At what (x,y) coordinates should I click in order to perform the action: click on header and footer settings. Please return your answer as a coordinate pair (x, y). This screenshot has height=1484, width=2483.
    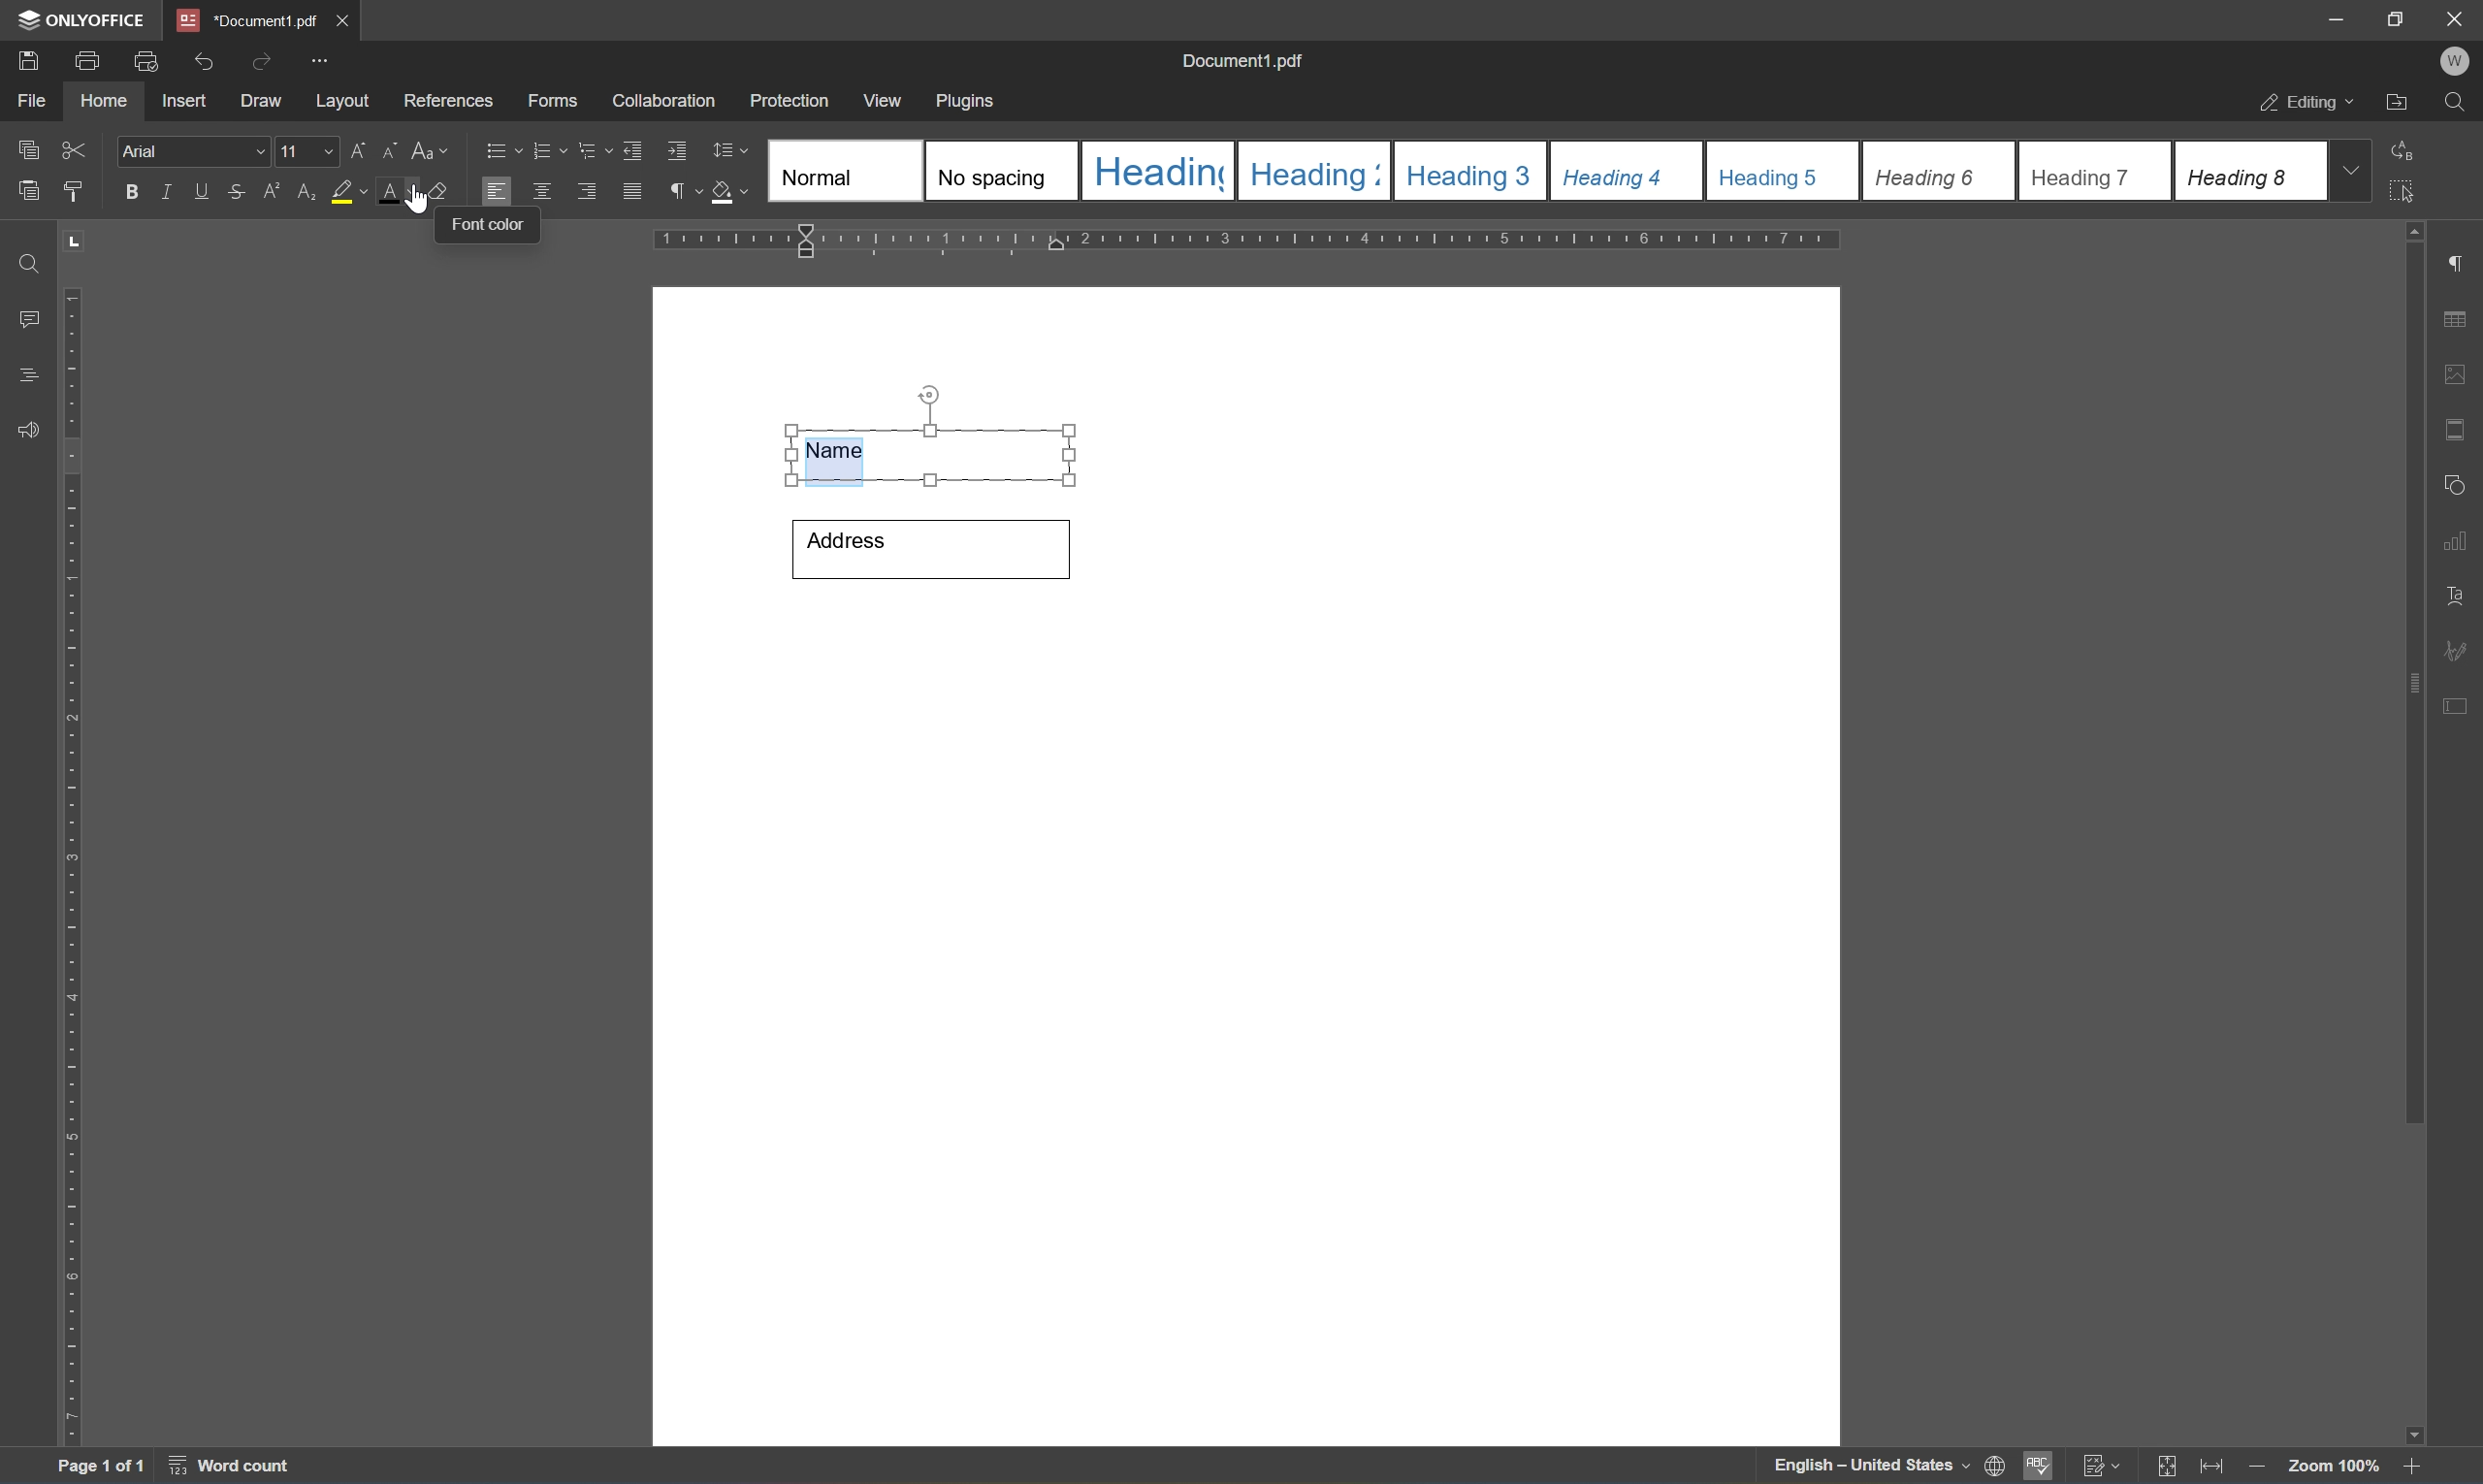
    Looking at the image, I should click on (2454, 427).